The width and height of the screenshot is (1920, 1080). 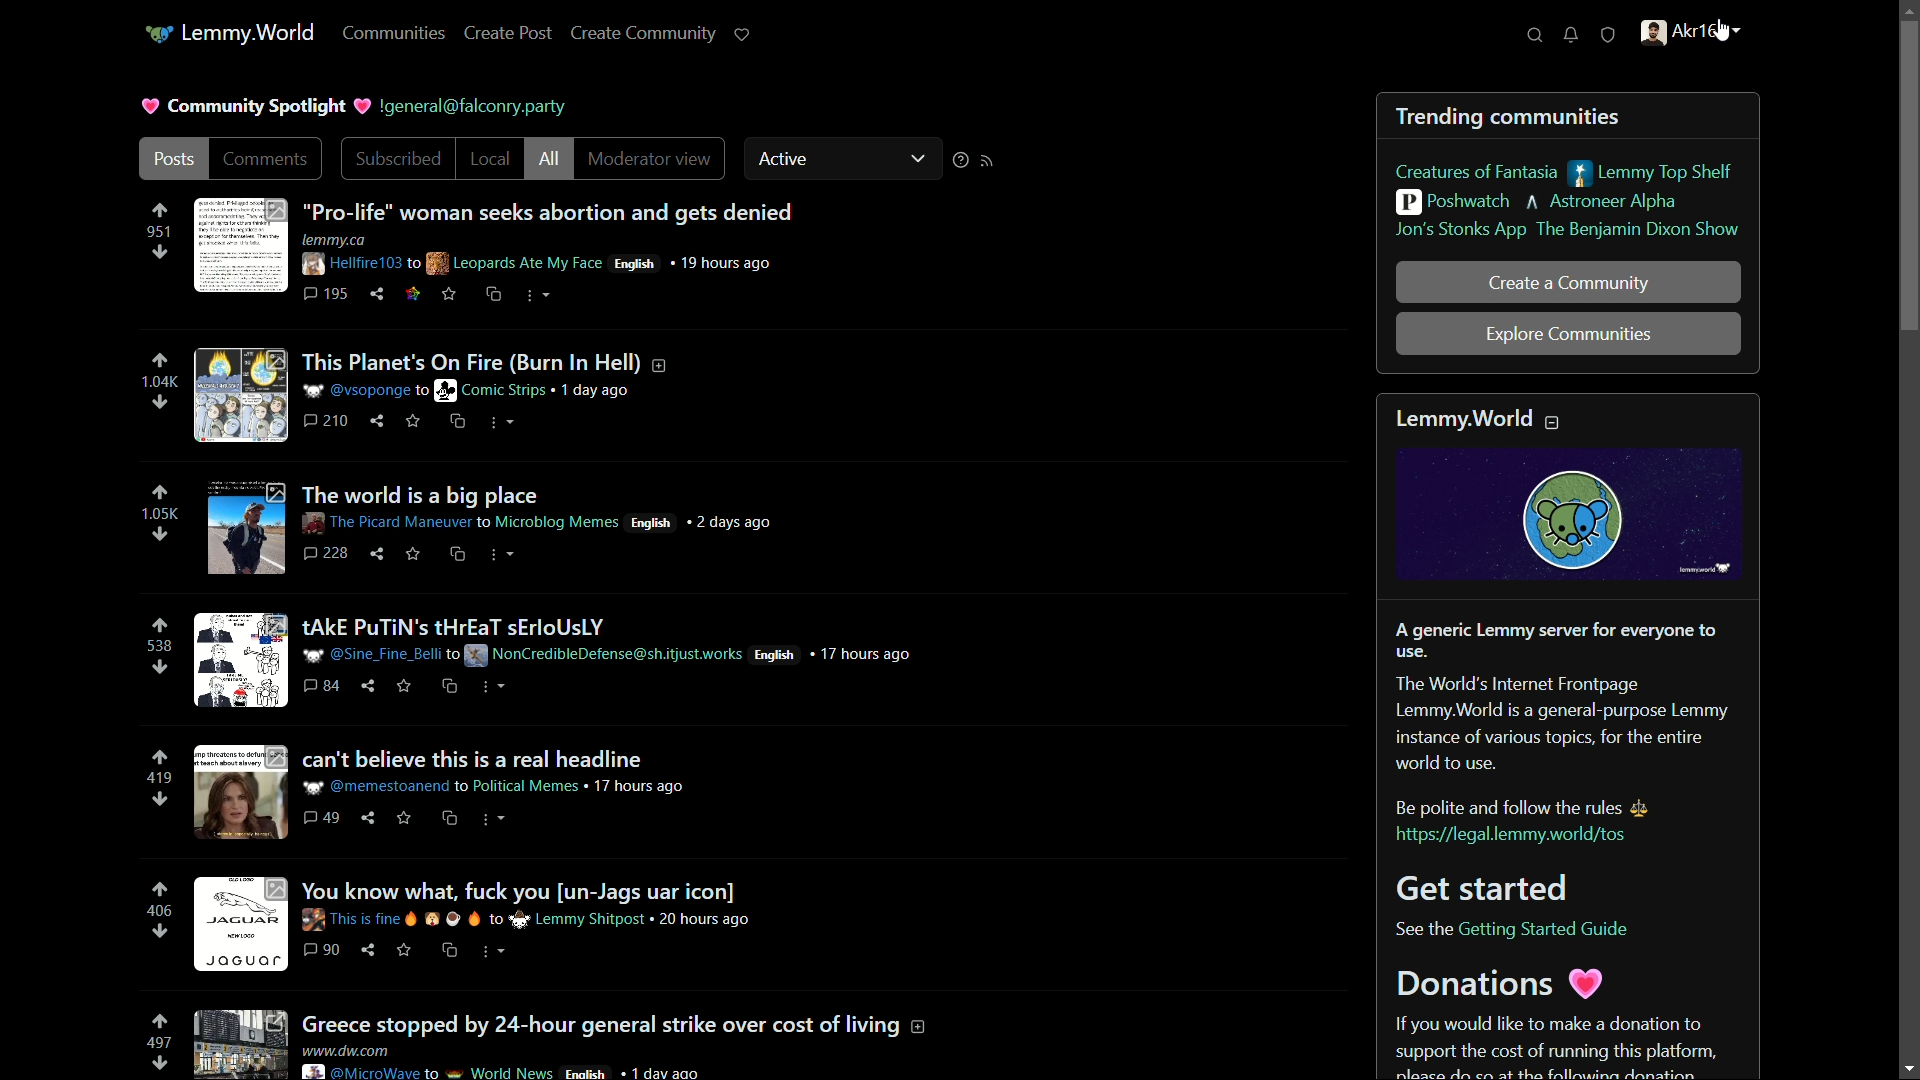 I want to click on communities, so click(x=397, y=33).